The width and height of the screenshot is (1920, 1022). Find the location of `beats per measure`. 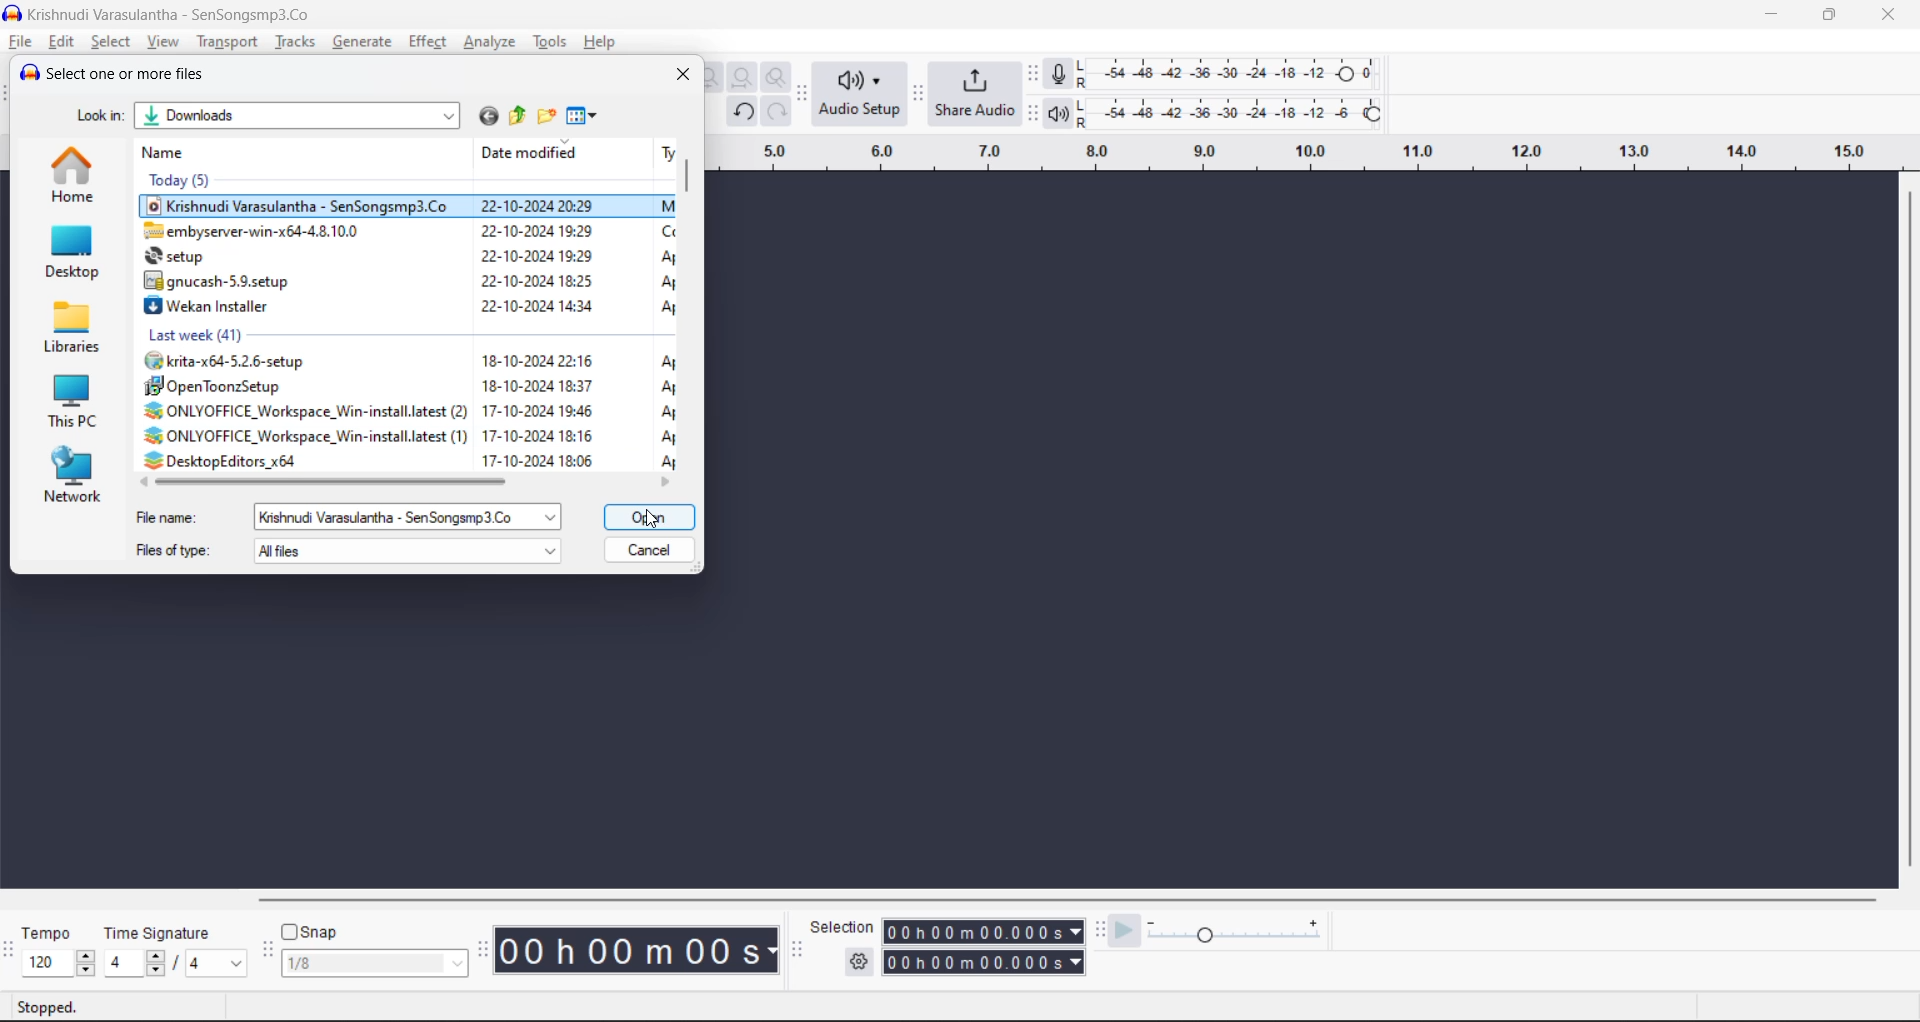

beats per measure is located at coordinates (175, 961).